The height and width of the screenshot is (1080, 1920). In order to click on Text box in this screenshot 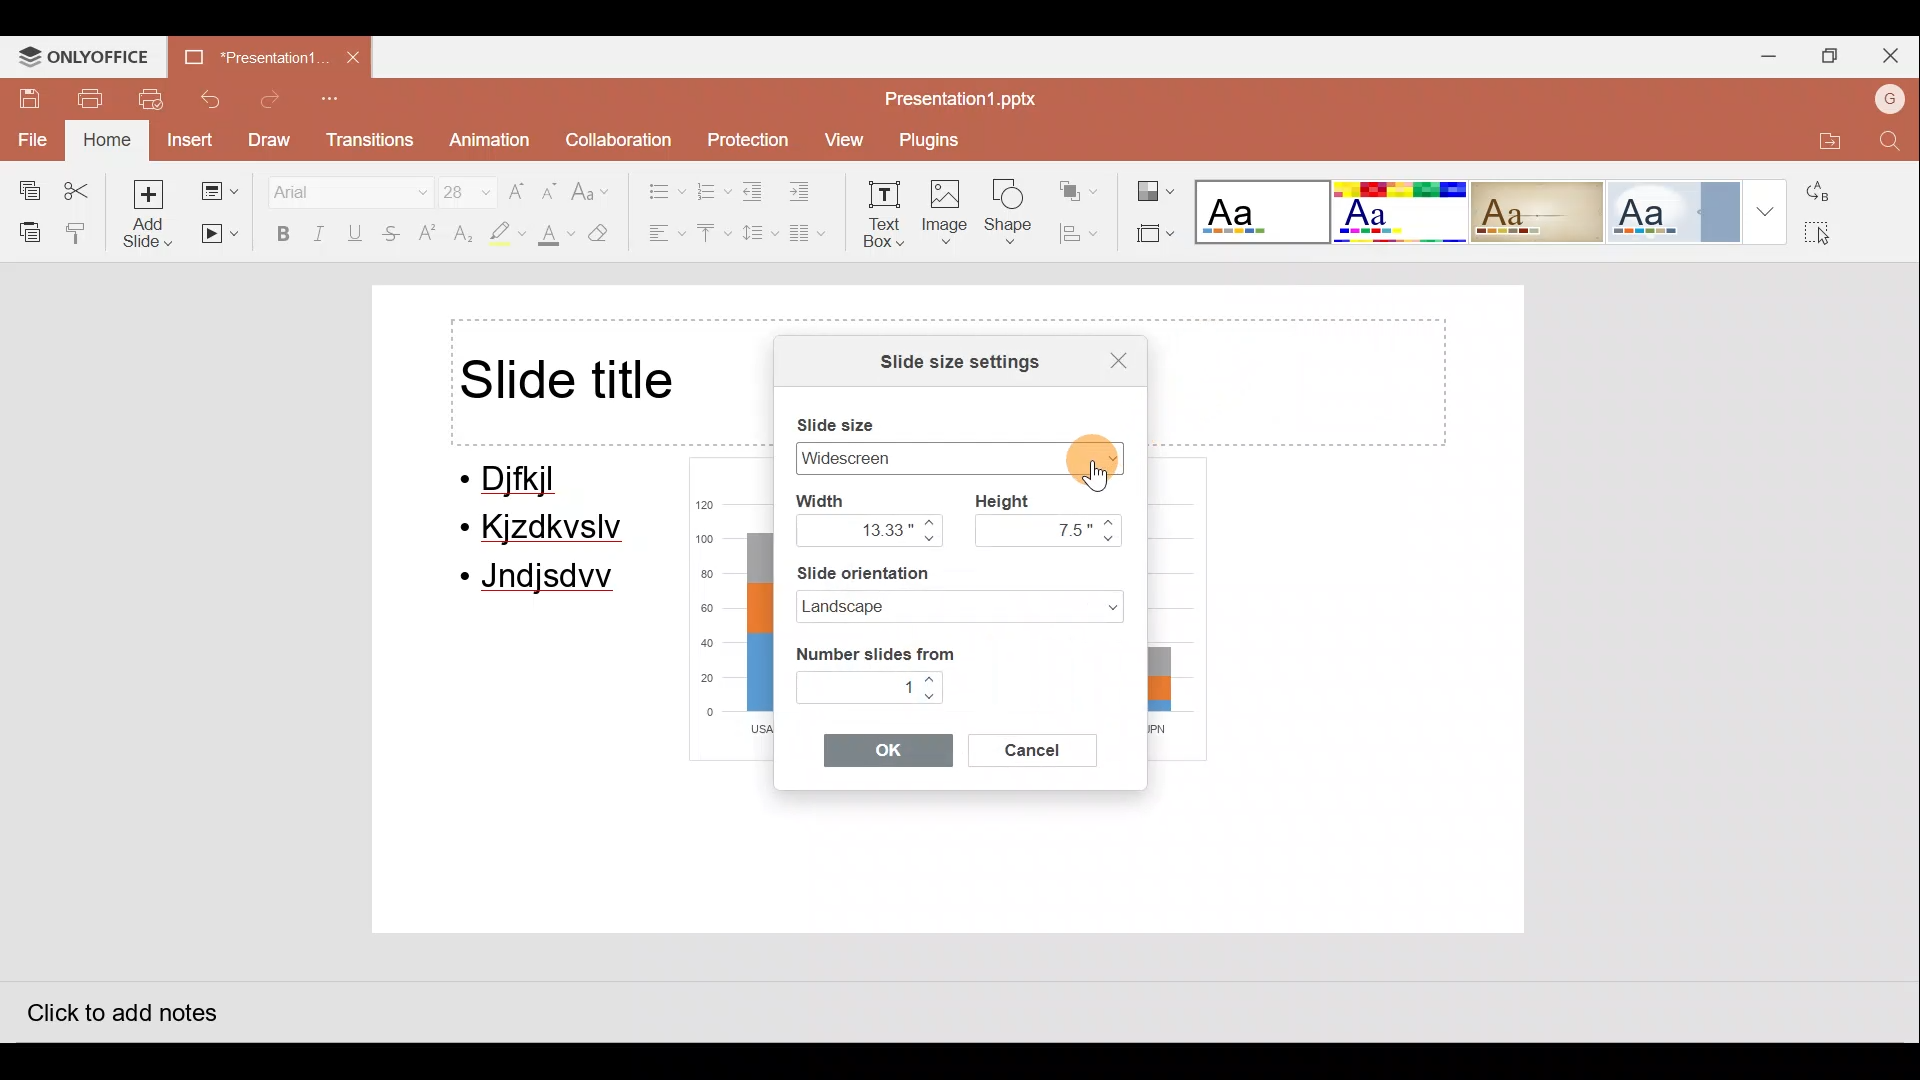, I will do `click(886, 218)`.